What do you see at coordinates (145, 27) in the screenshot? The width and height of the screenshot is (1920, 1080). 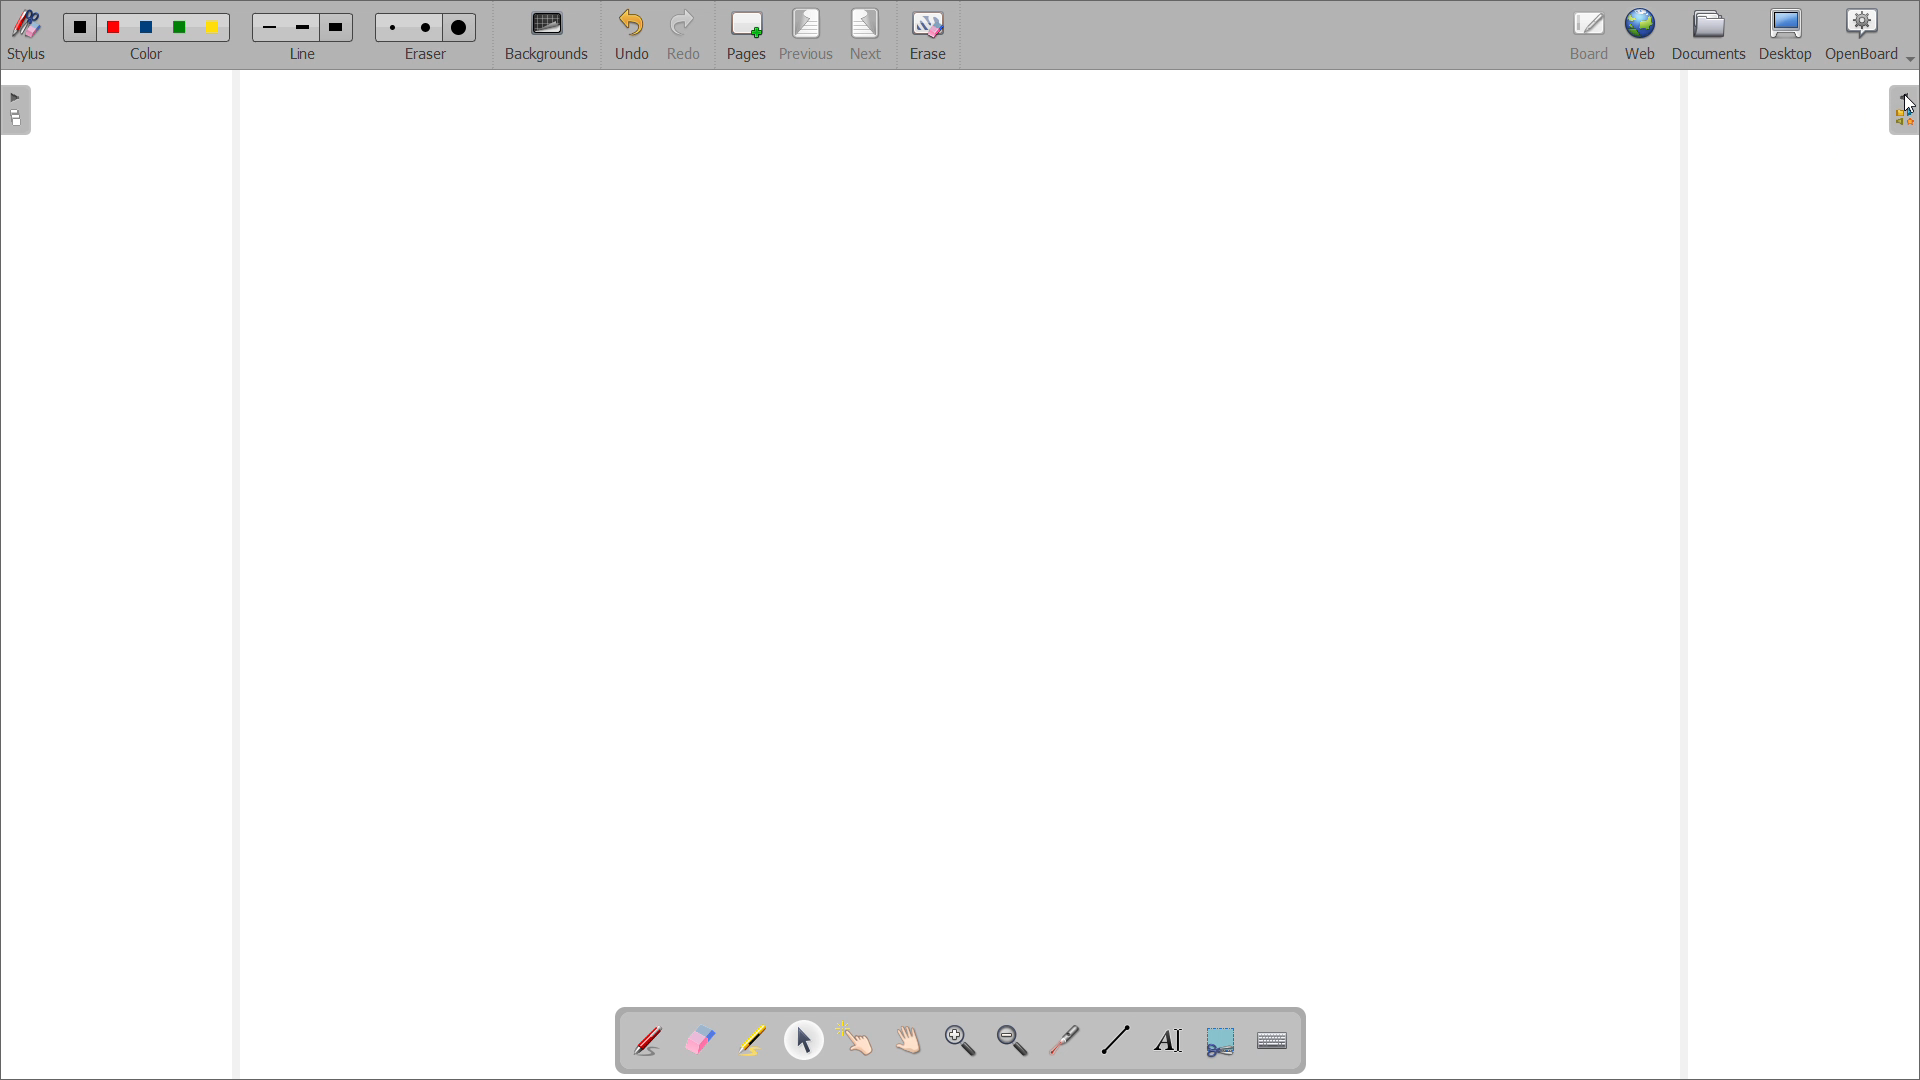 I see `Color 3` at bounding box center [145, 27].